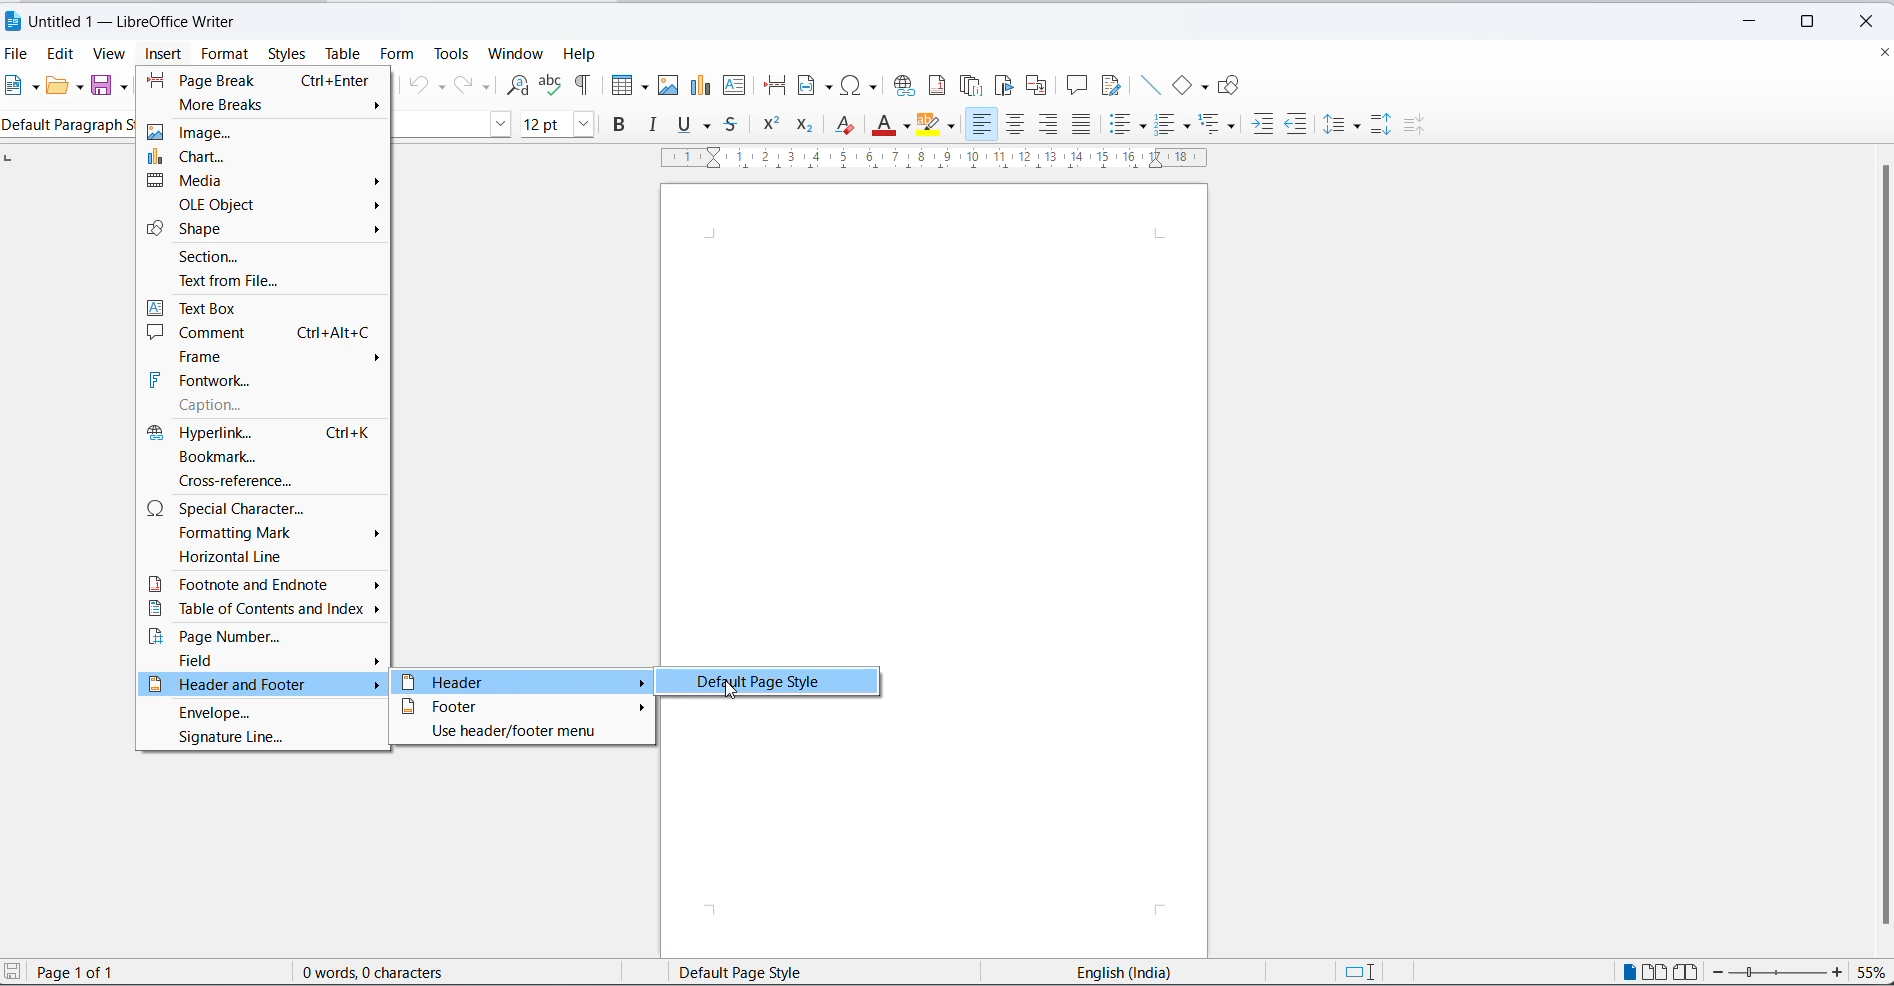 This screenshot has width=1894, height=986. I want to click on font color, so click(881, 124).